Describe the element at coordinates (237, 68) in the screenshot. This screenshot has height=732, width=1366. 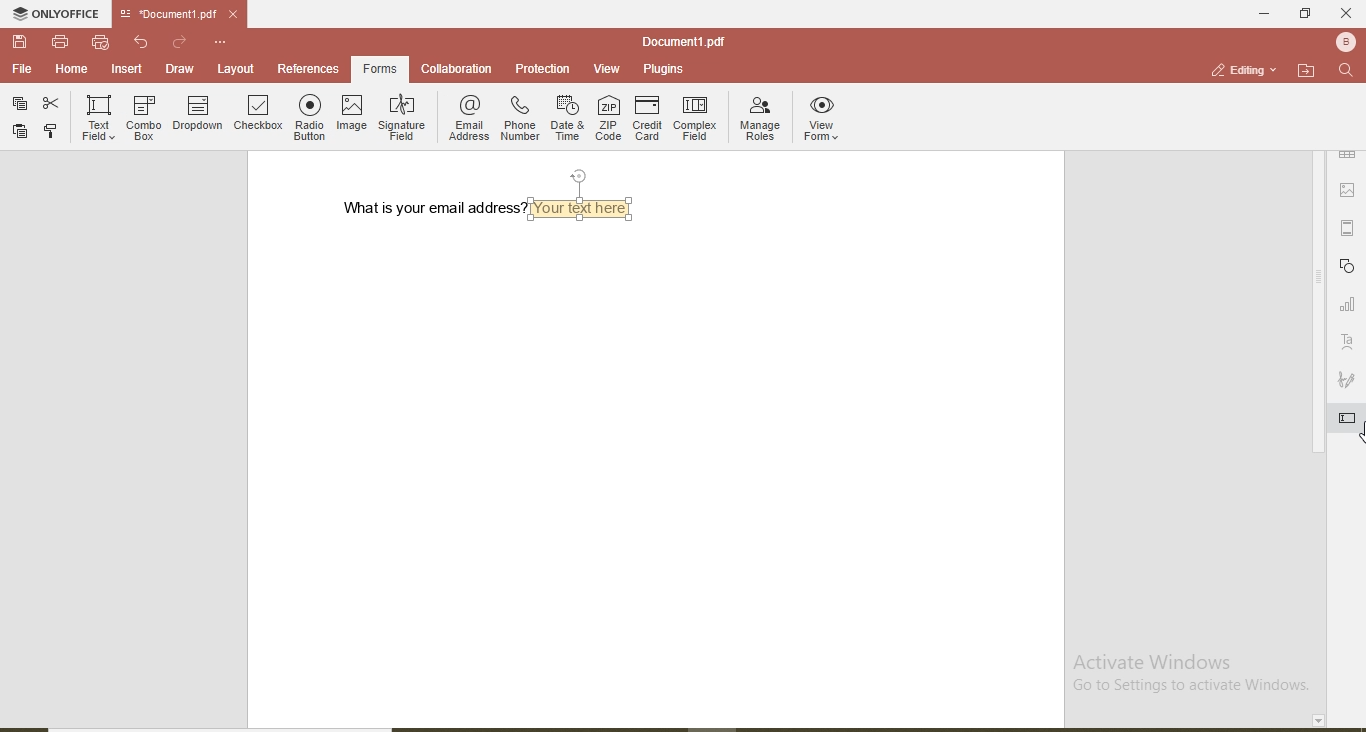
I see `layout` at that location.